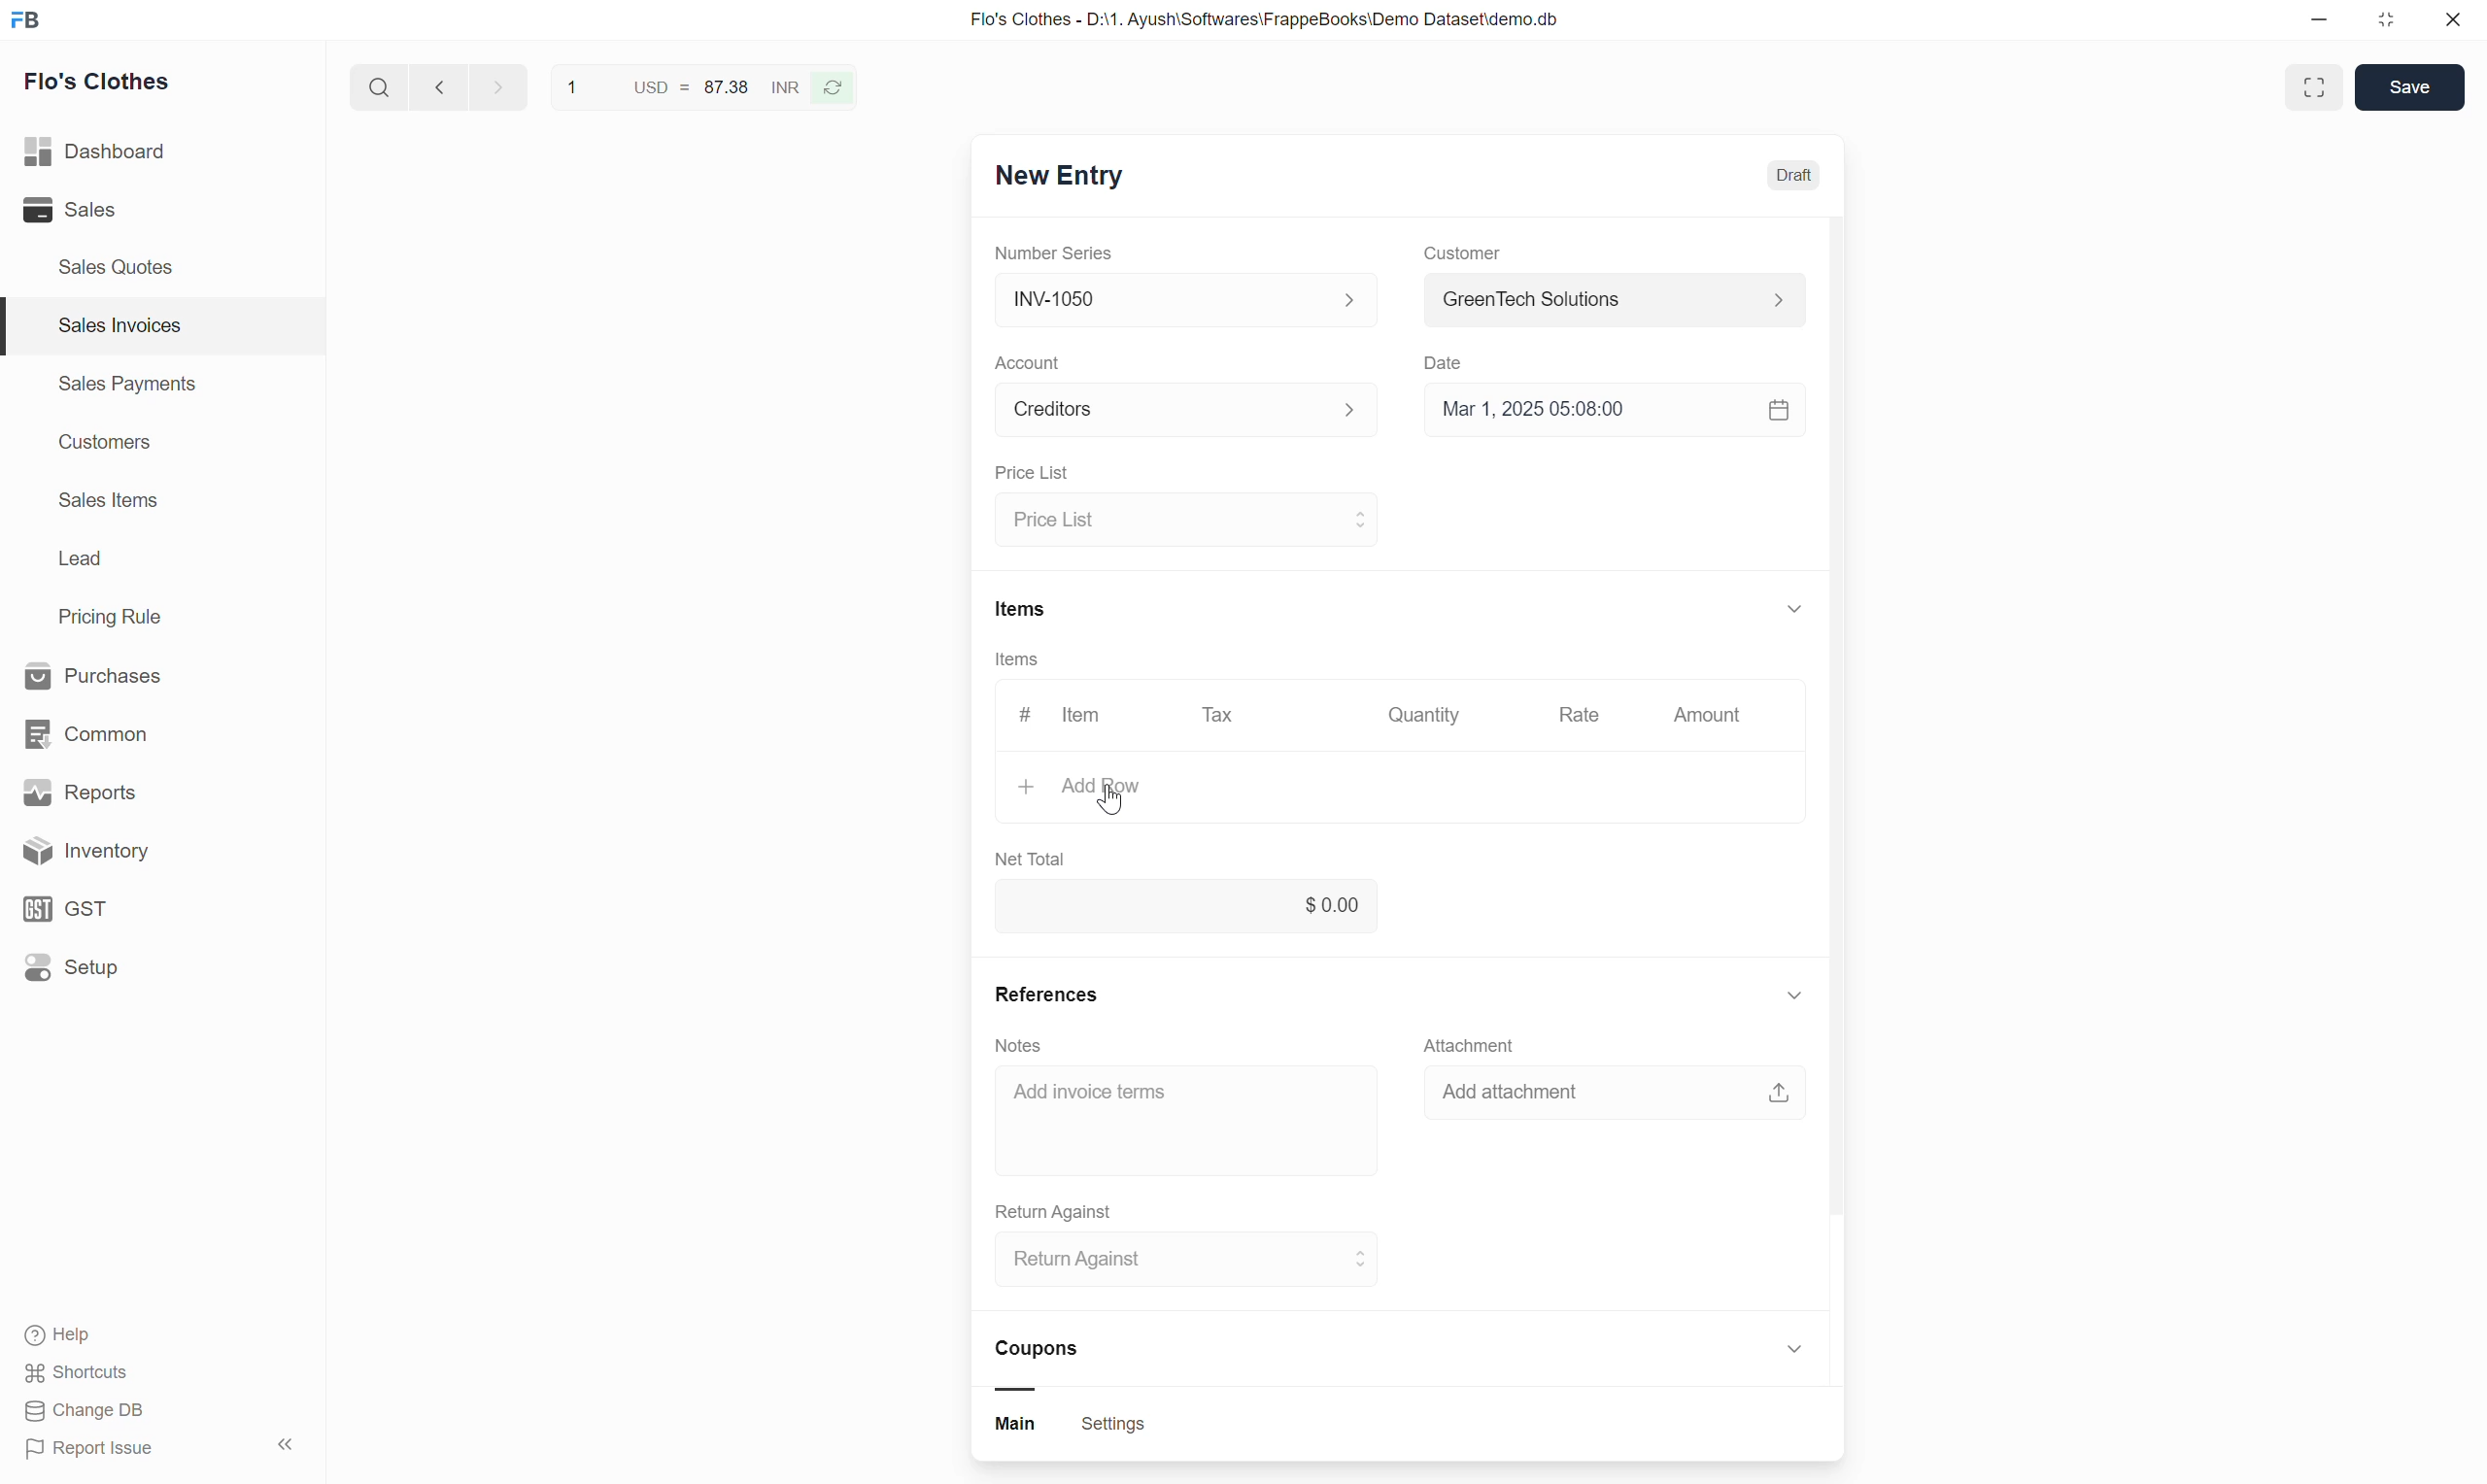 The width and height of the screenshot is (2487, 1484). I want to click on #, so click(1019, 715).